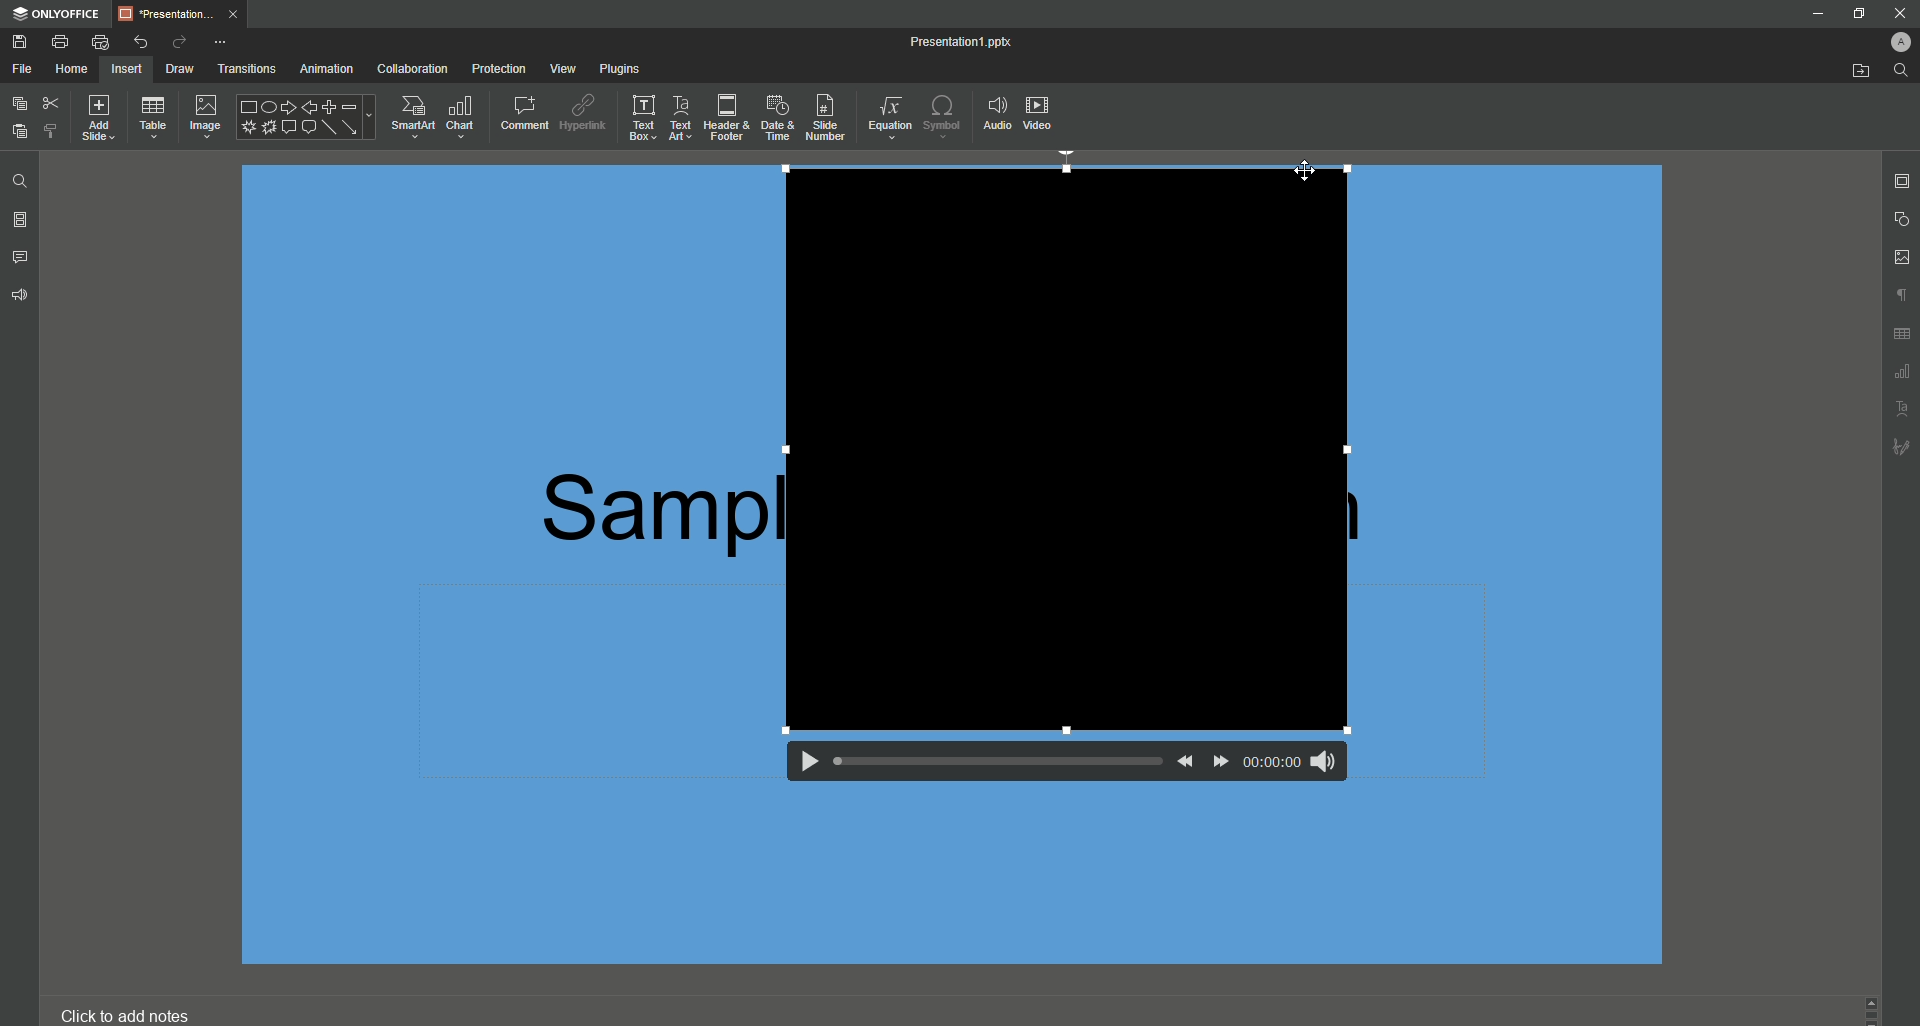  I want to click on Find, so click(1898, 70).